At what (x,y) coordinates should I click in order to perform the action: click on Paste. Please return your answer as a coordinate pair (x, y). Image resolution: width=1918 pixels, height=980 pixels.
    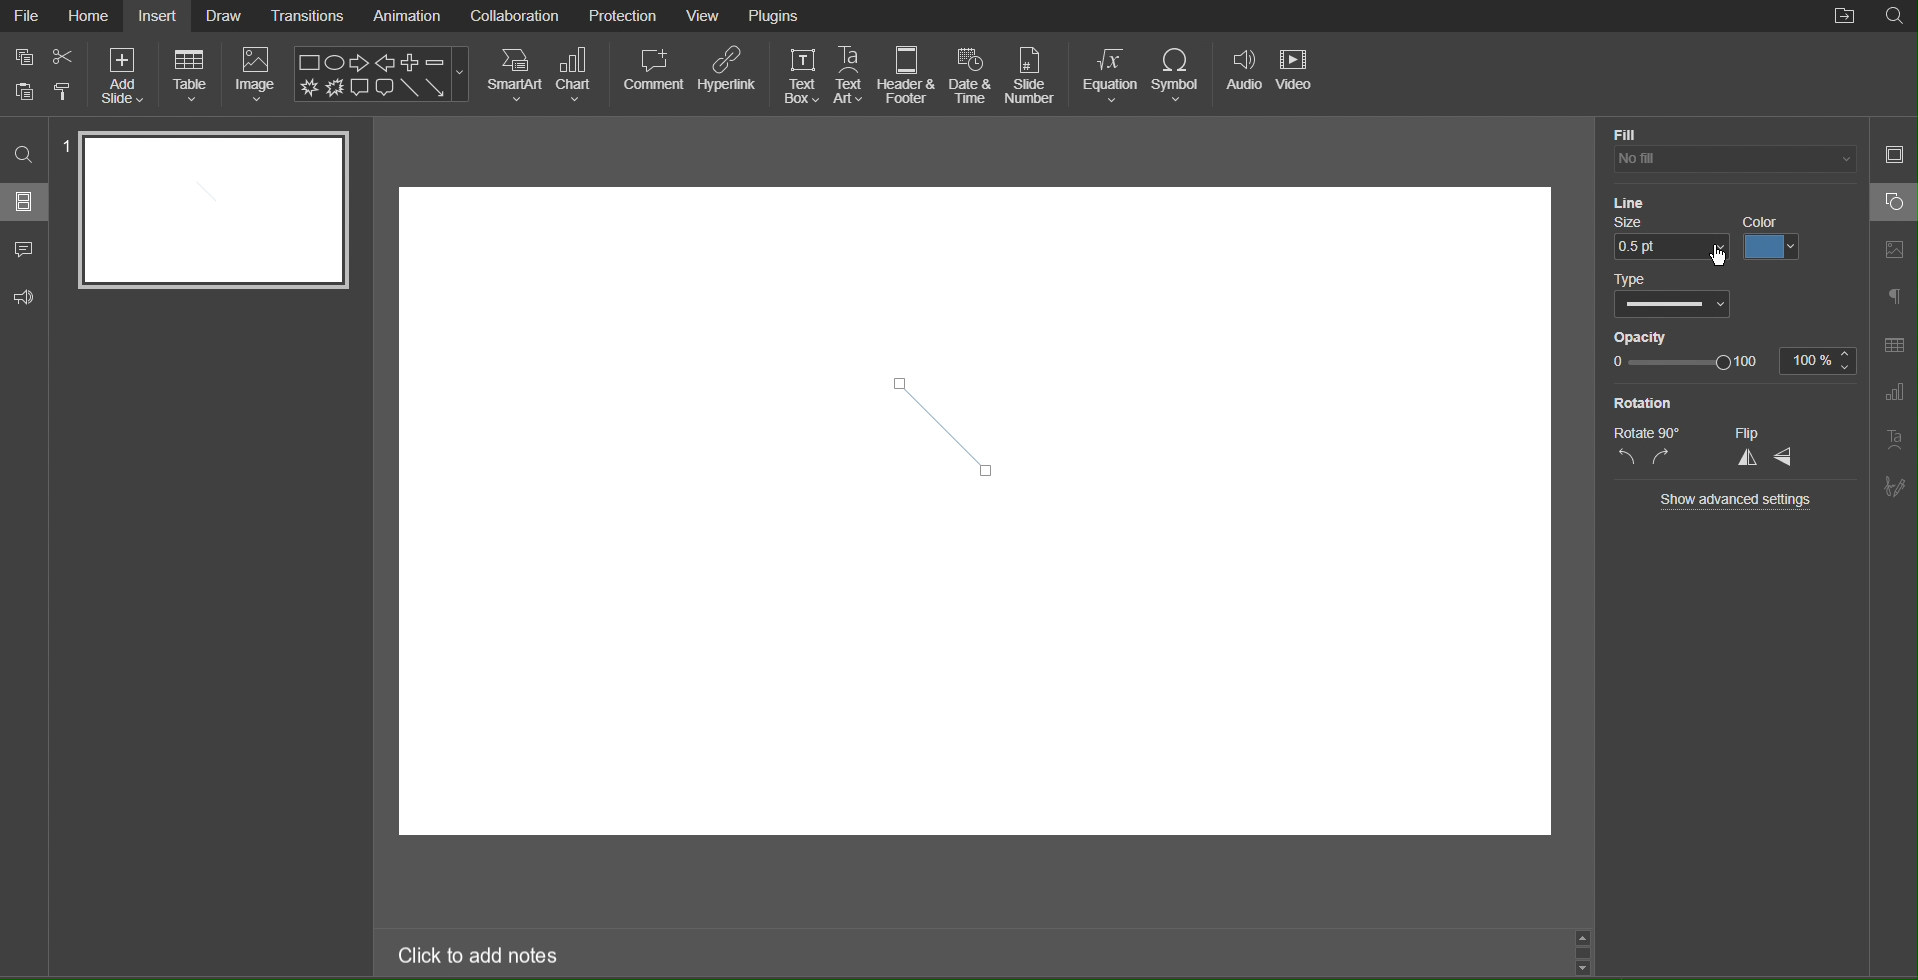
    Looking at the image, I should click on (22, 57).